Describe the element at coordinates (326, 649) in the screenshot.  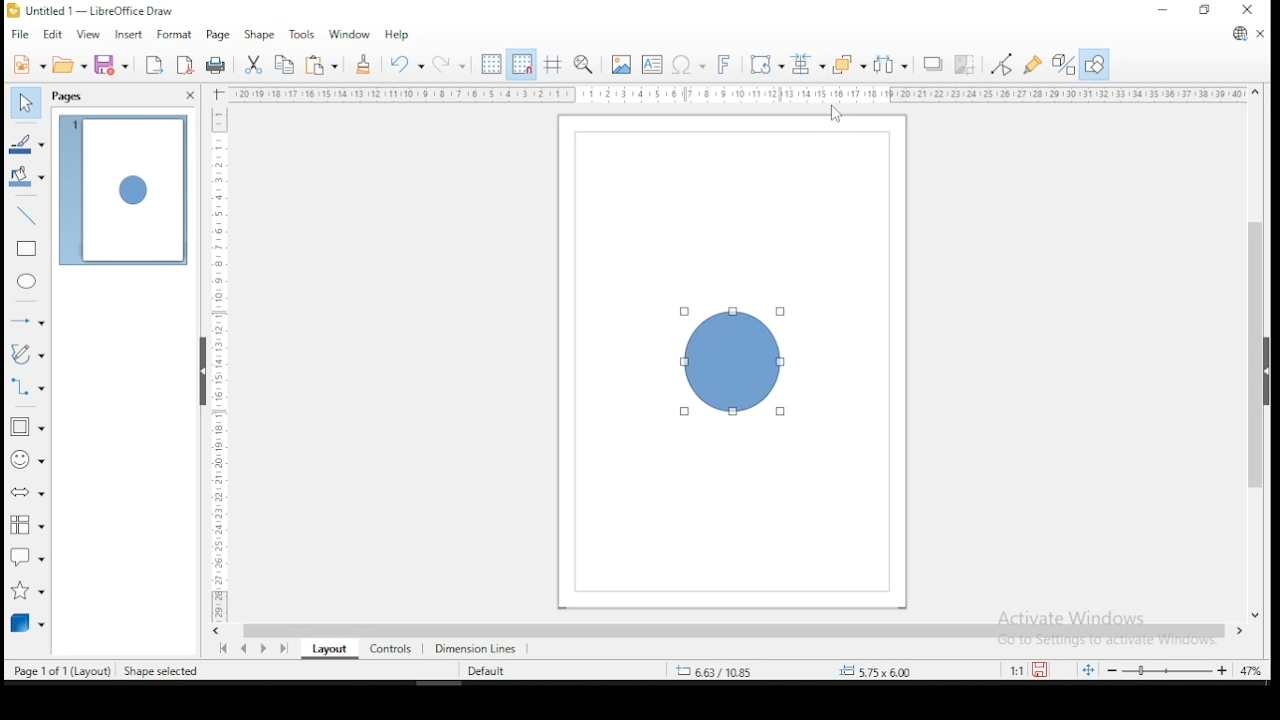
I see `layout` at that location.